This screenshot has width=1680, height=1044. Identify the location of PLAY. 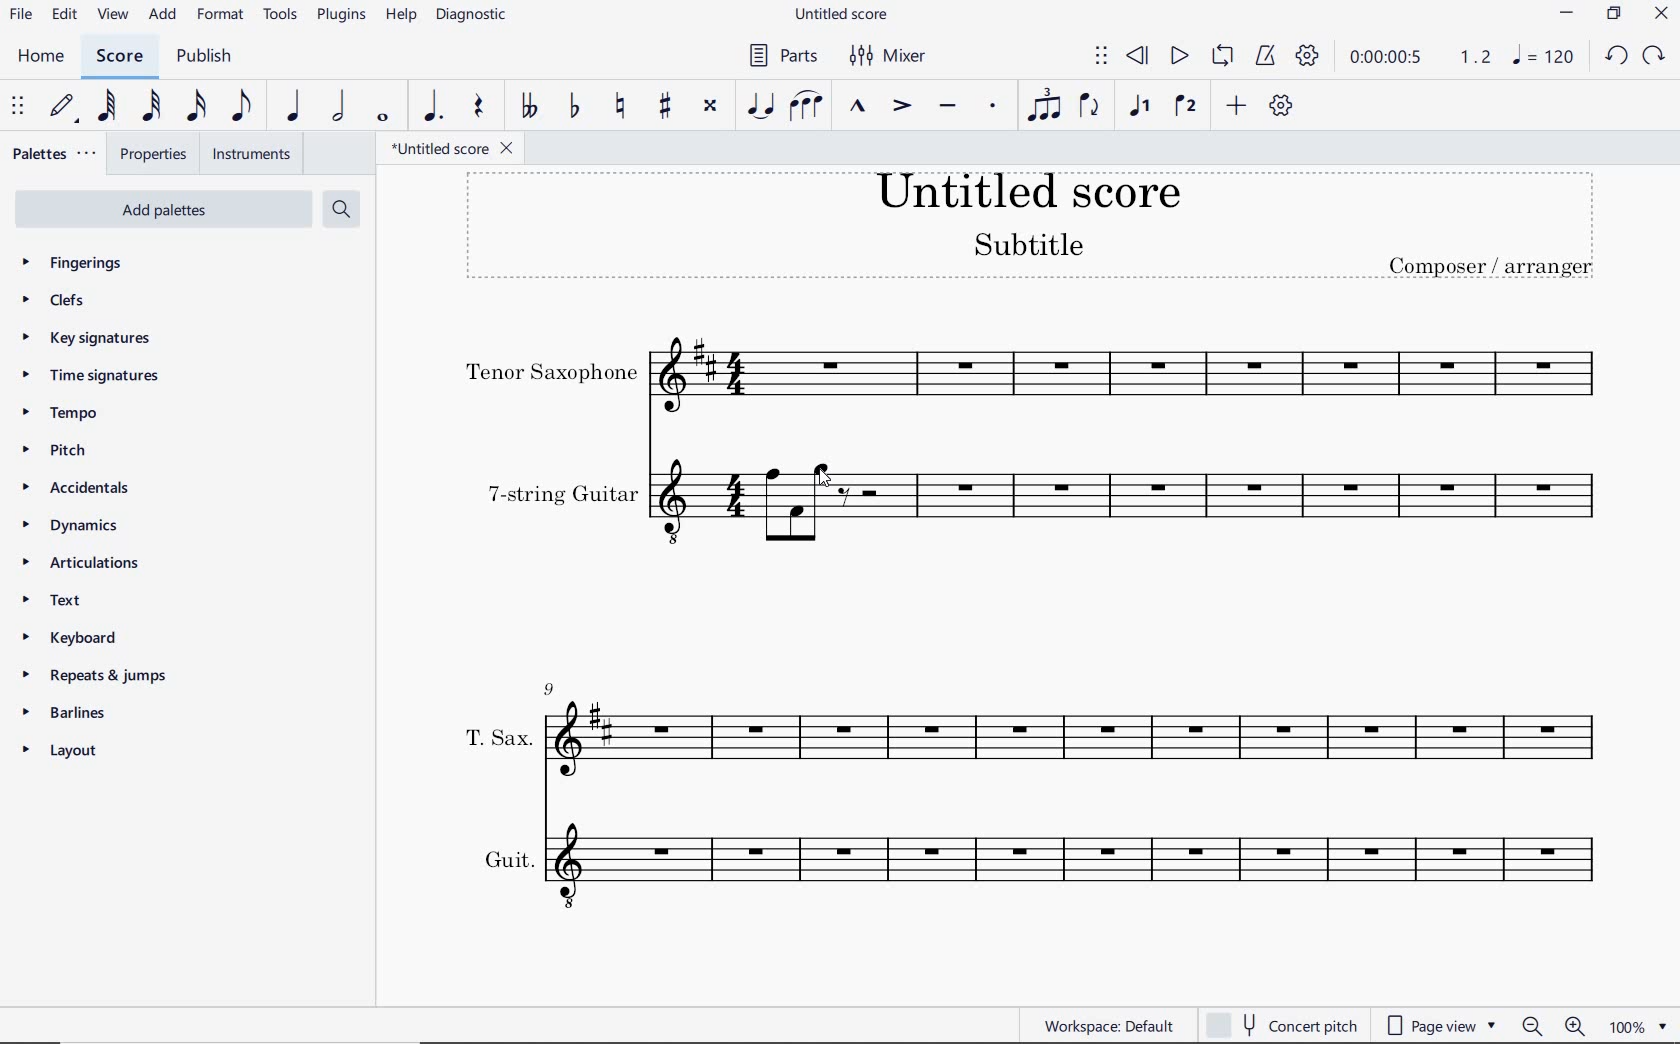
(1178, 56).